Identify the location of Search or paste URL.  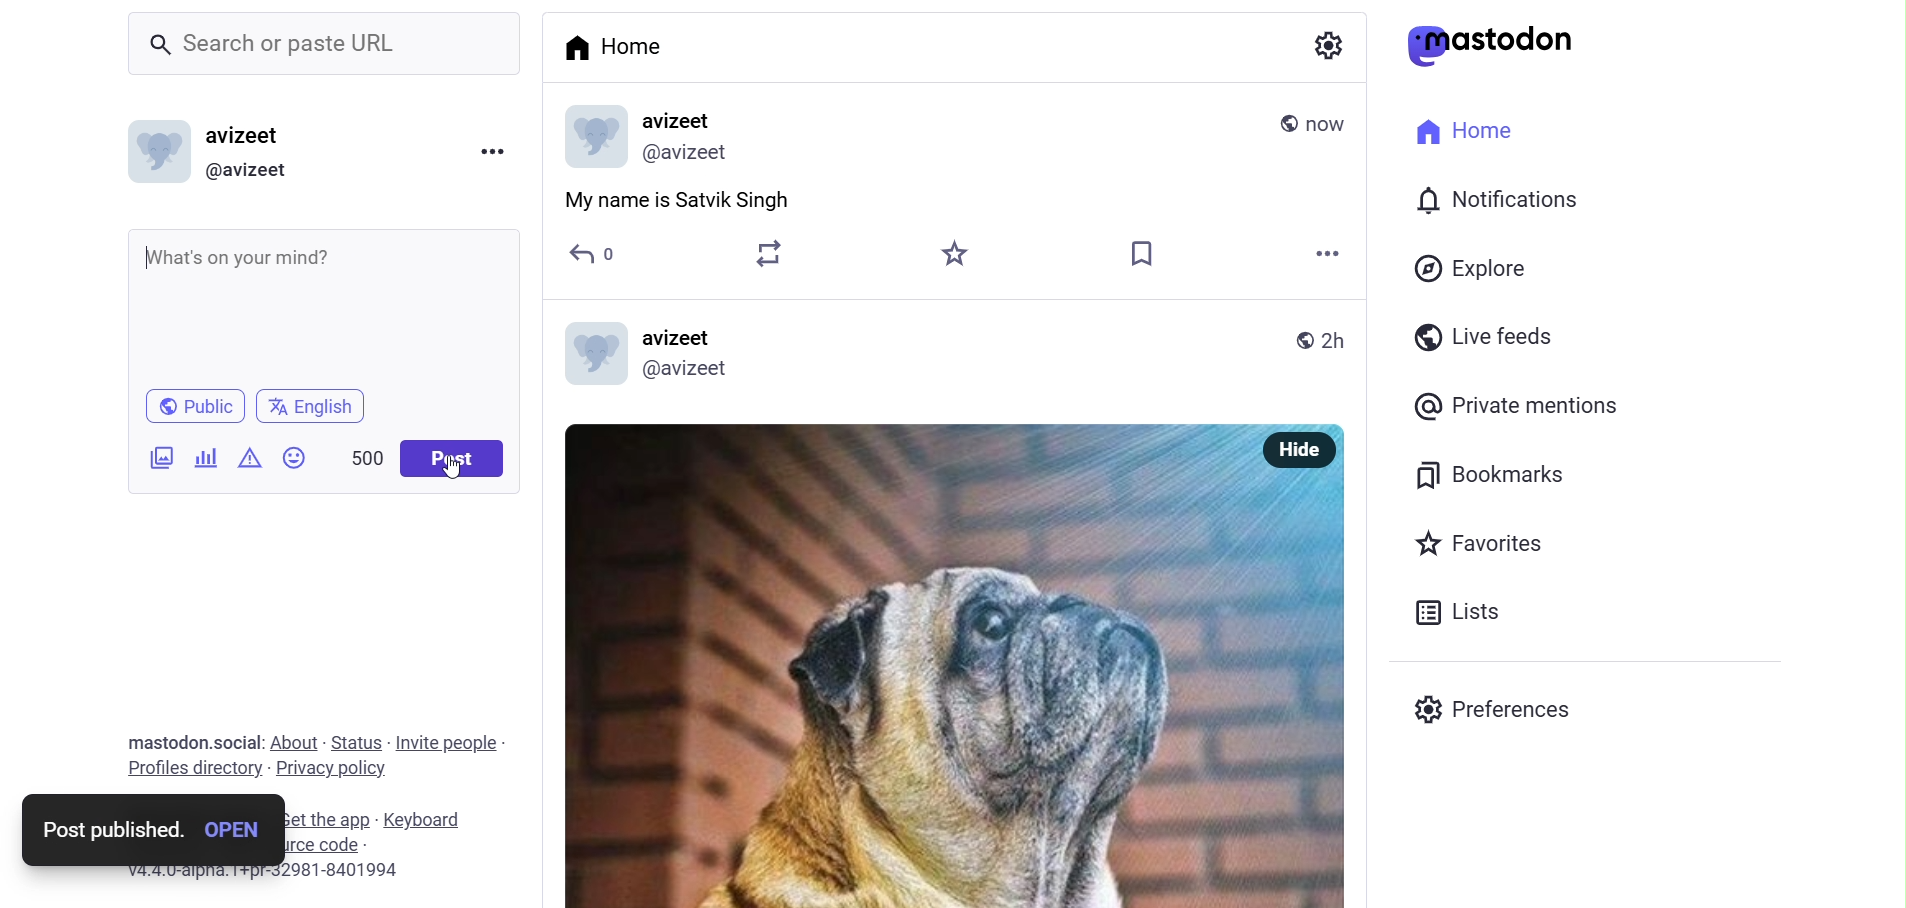
(284, 47).